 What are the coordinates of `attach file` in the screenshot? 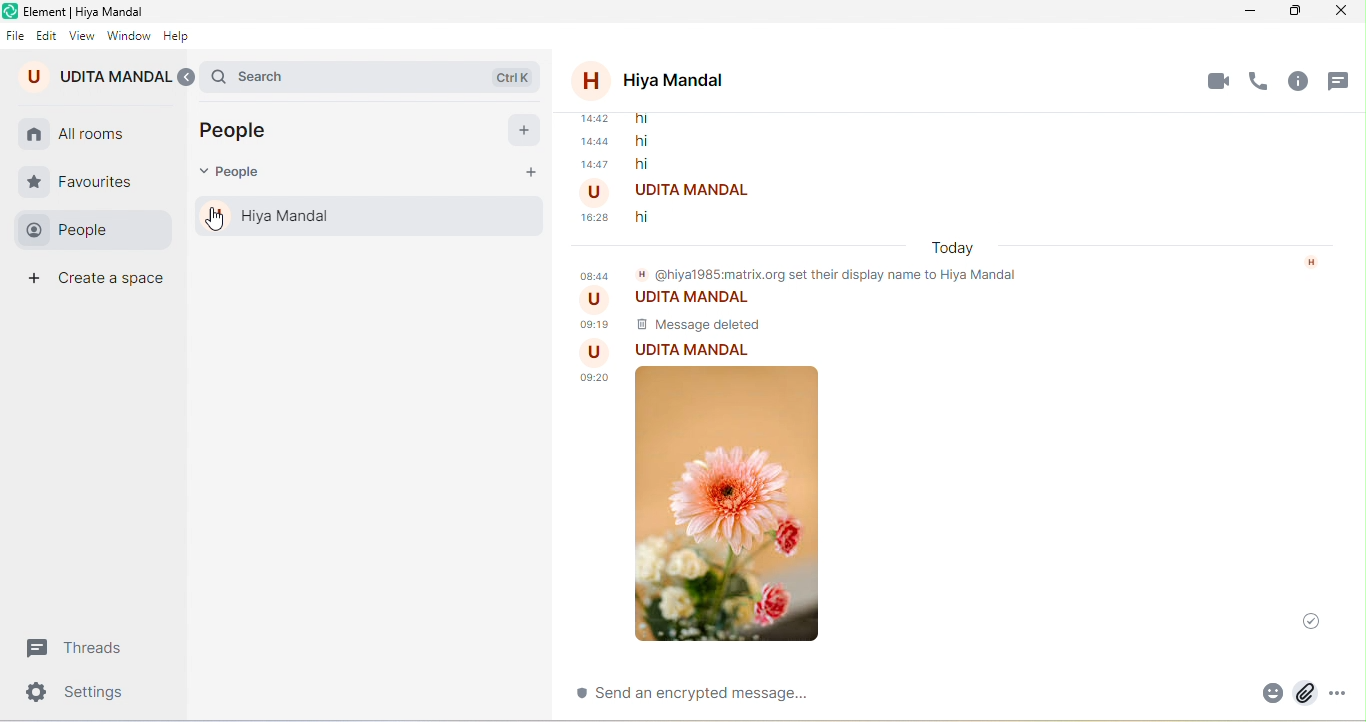 It's located at (1307, 695).